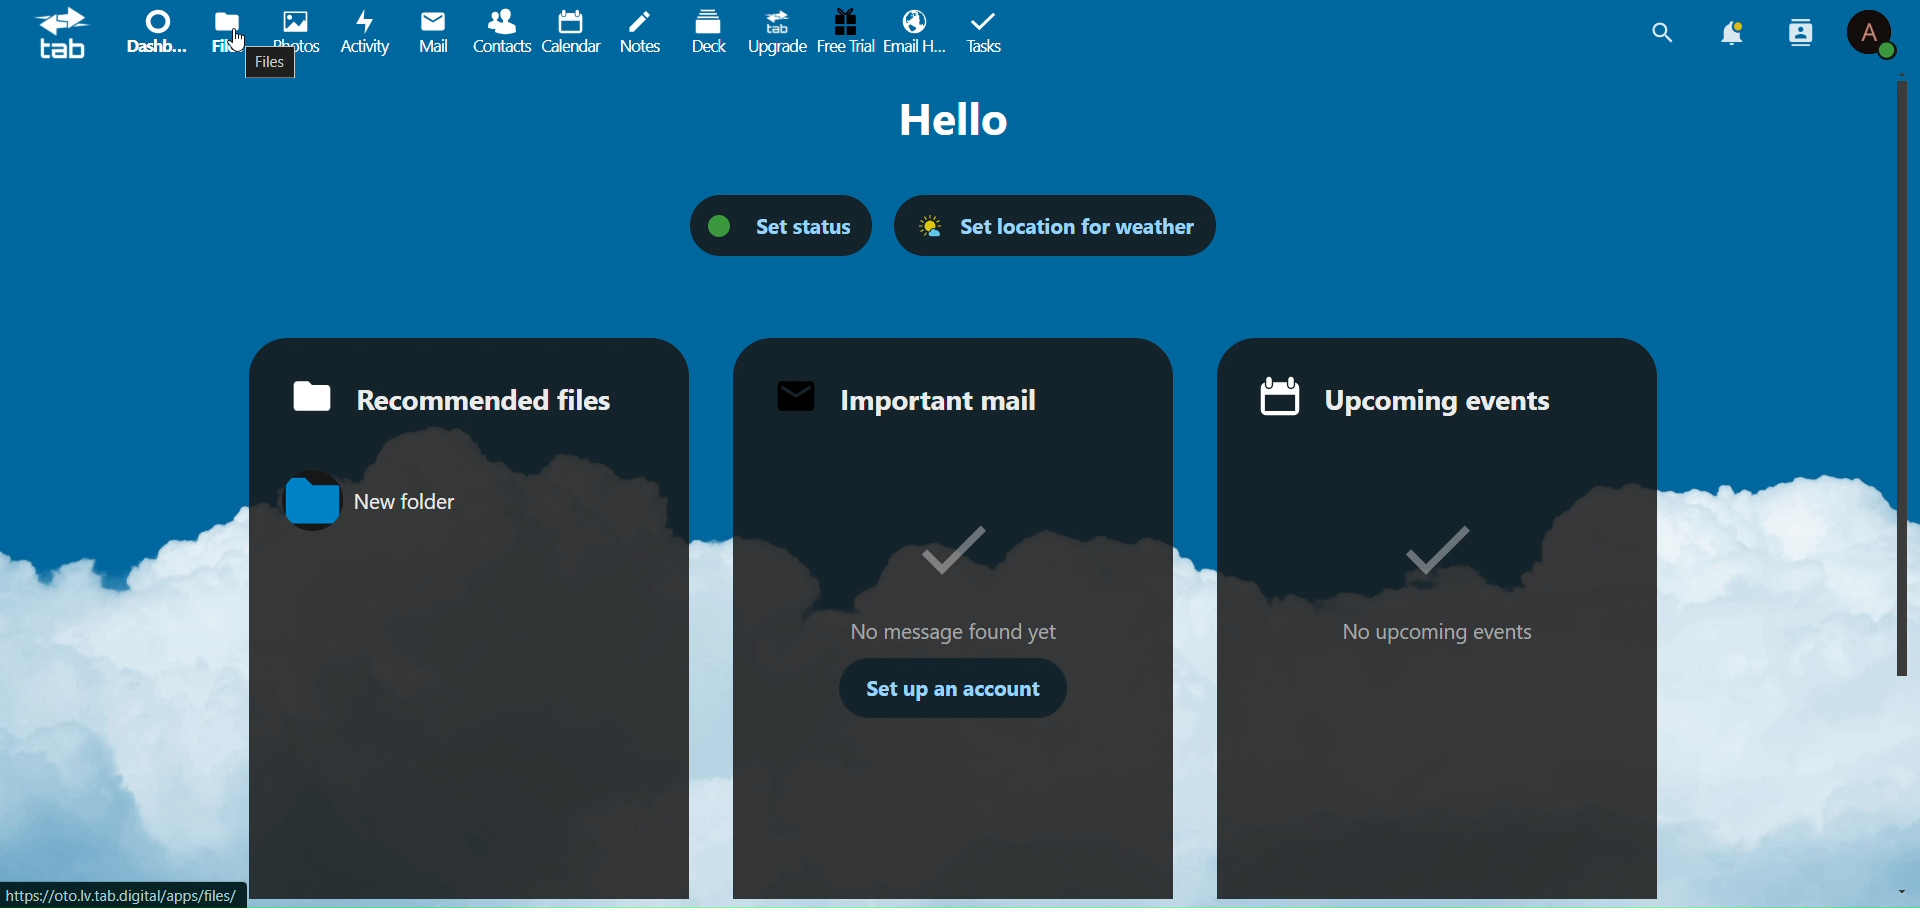 This screenshot has height=908, width=1920. What do you see at coordinates (289, 28) in the screenshot?
I see `Photos` at bounding box center [289, 28].